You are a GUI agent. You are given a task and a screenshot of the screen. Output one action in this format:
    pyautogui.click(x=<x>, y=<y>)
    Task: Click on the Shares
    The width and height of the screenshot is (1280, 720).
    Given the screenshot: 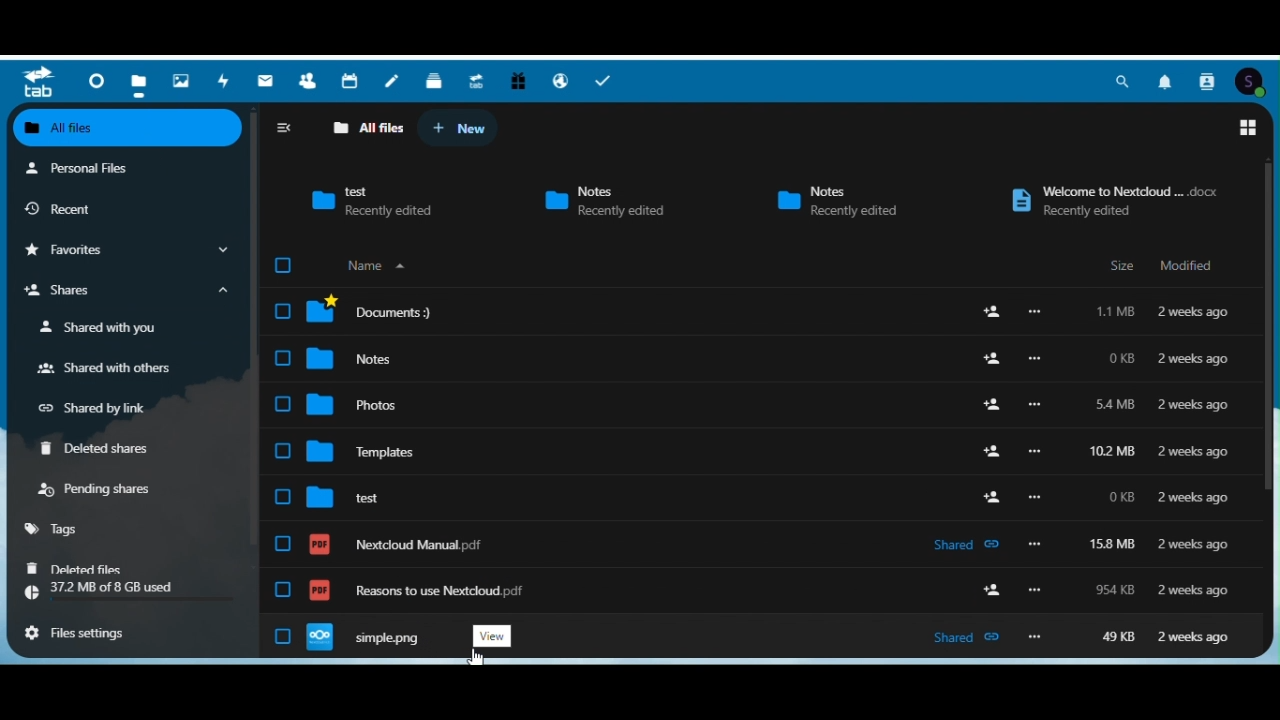 What is the action you would take?
    pyautogui.click(x=131, y=290)
    